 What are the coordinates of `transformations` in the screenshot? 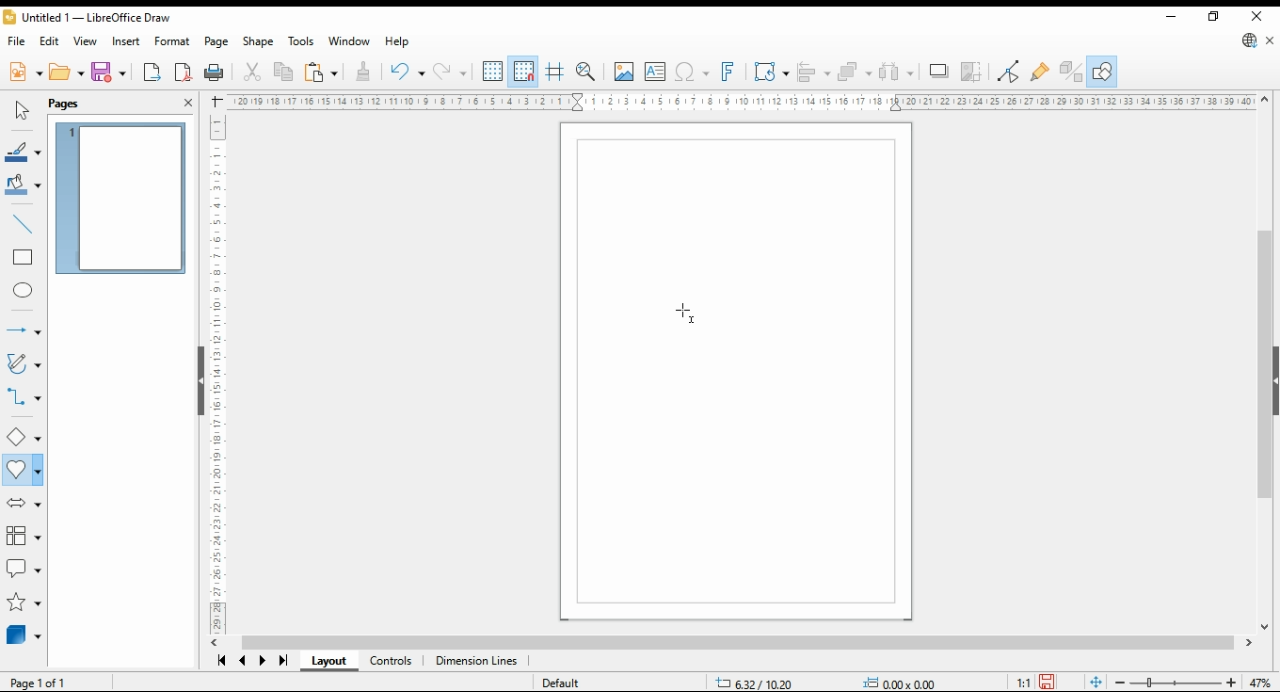 It's located at (771, 71).